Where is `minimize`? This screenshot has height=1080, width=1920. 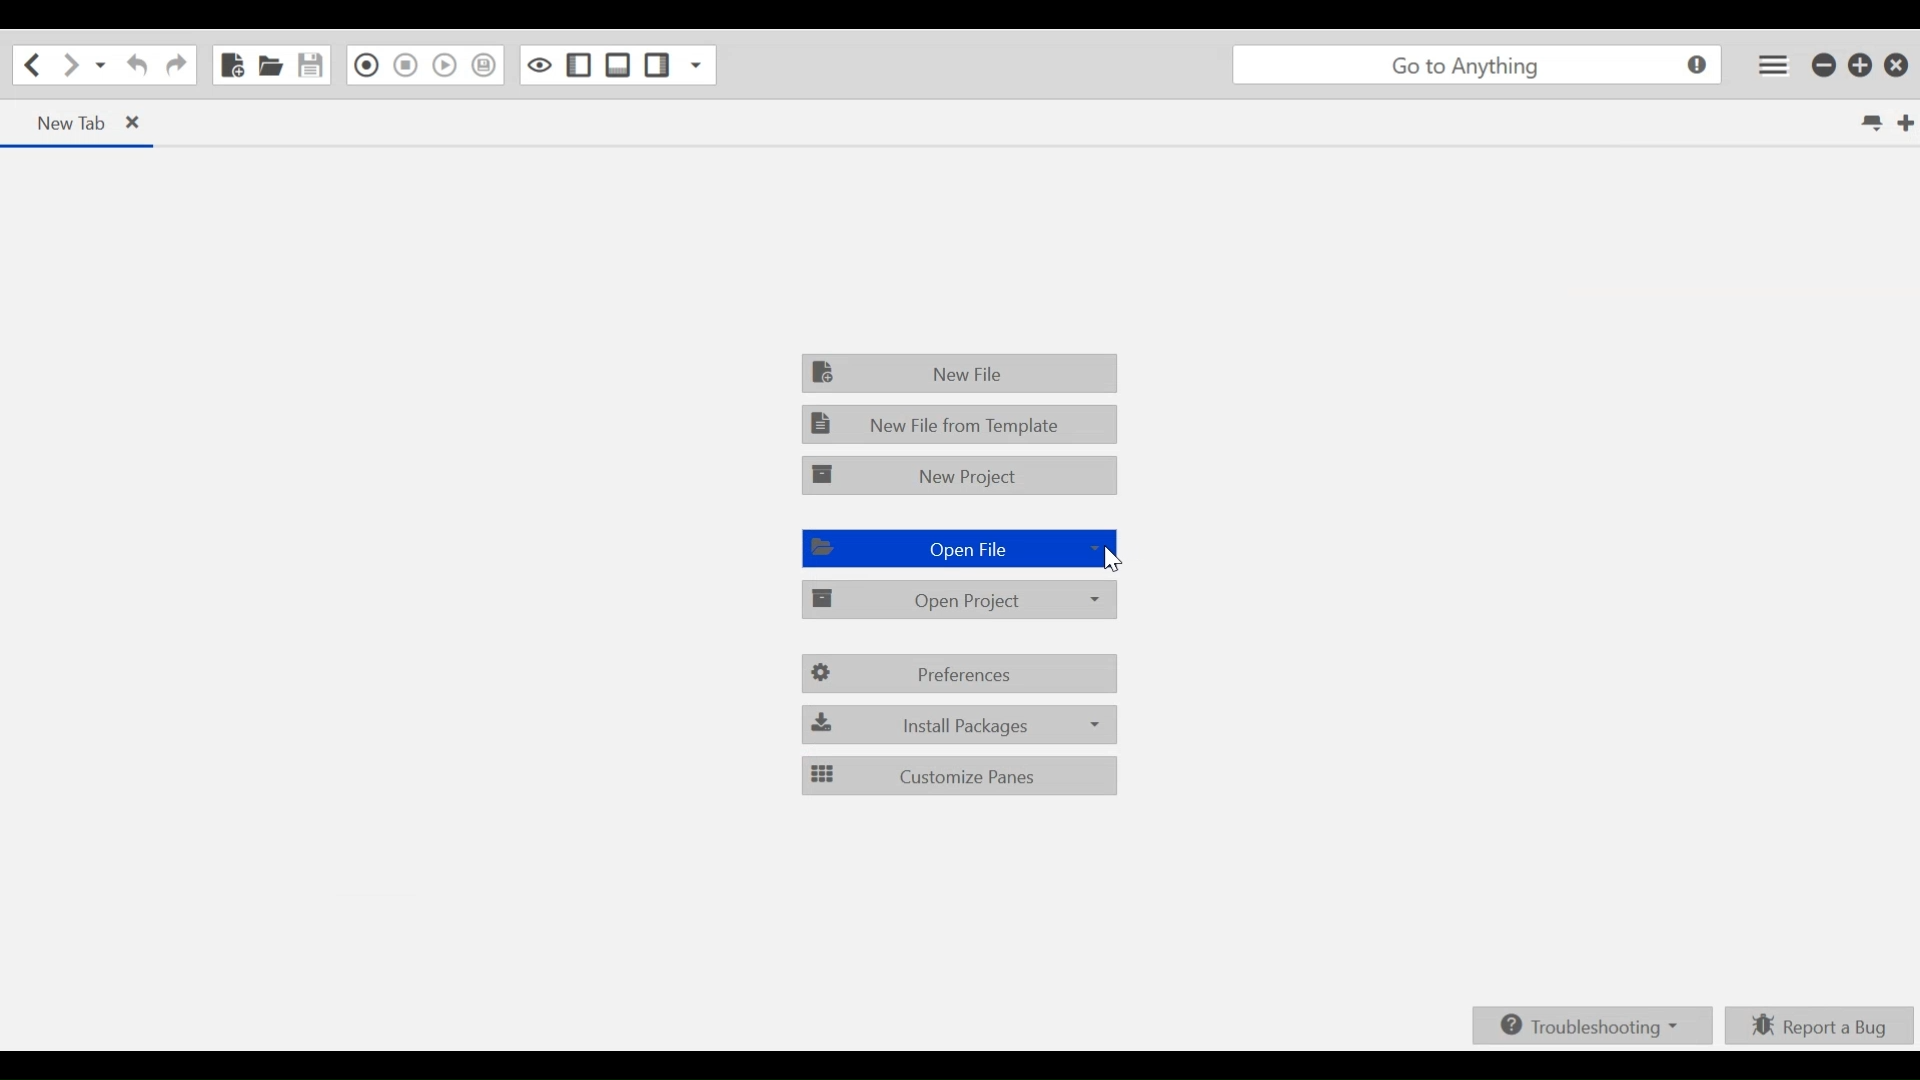
minimize is located at coordinates (1823, 66).